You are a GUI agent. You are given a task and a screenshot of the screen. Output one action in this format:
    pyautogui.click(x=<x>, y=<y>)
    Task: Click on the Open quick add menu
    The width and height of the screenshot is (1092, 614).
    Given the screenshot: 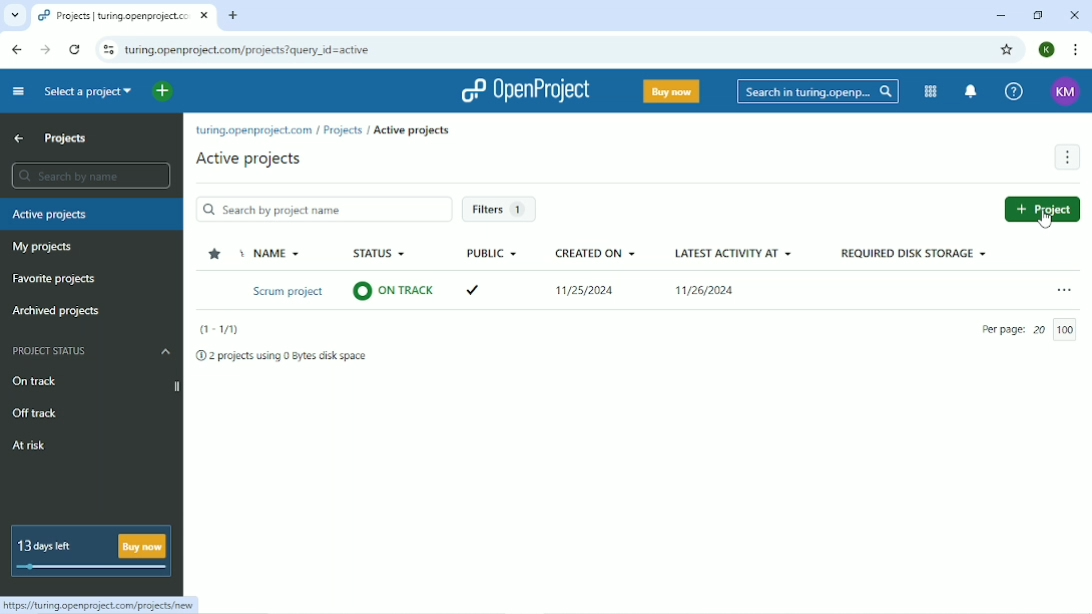 What is the action you would take?
    pyautogui.click(x=162, y=92)
    